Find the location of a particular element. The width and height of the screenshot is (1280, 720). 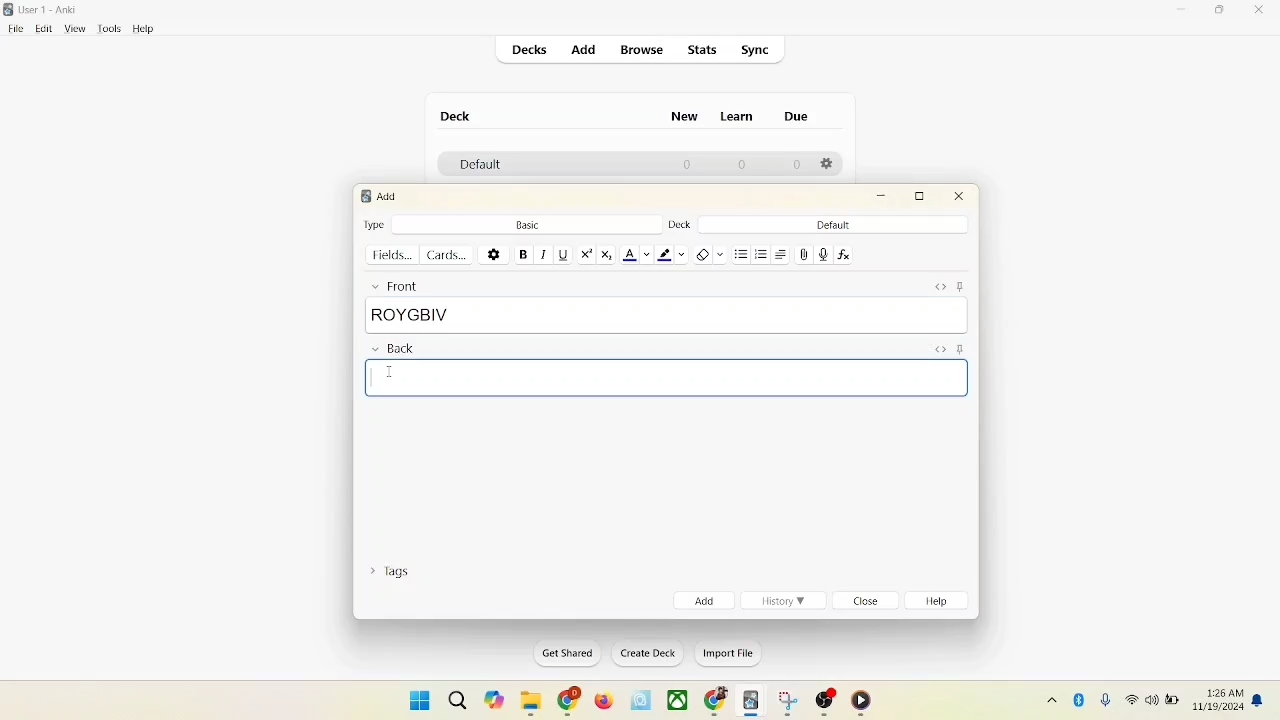

text highlight color is located at coordinates (670, 254).